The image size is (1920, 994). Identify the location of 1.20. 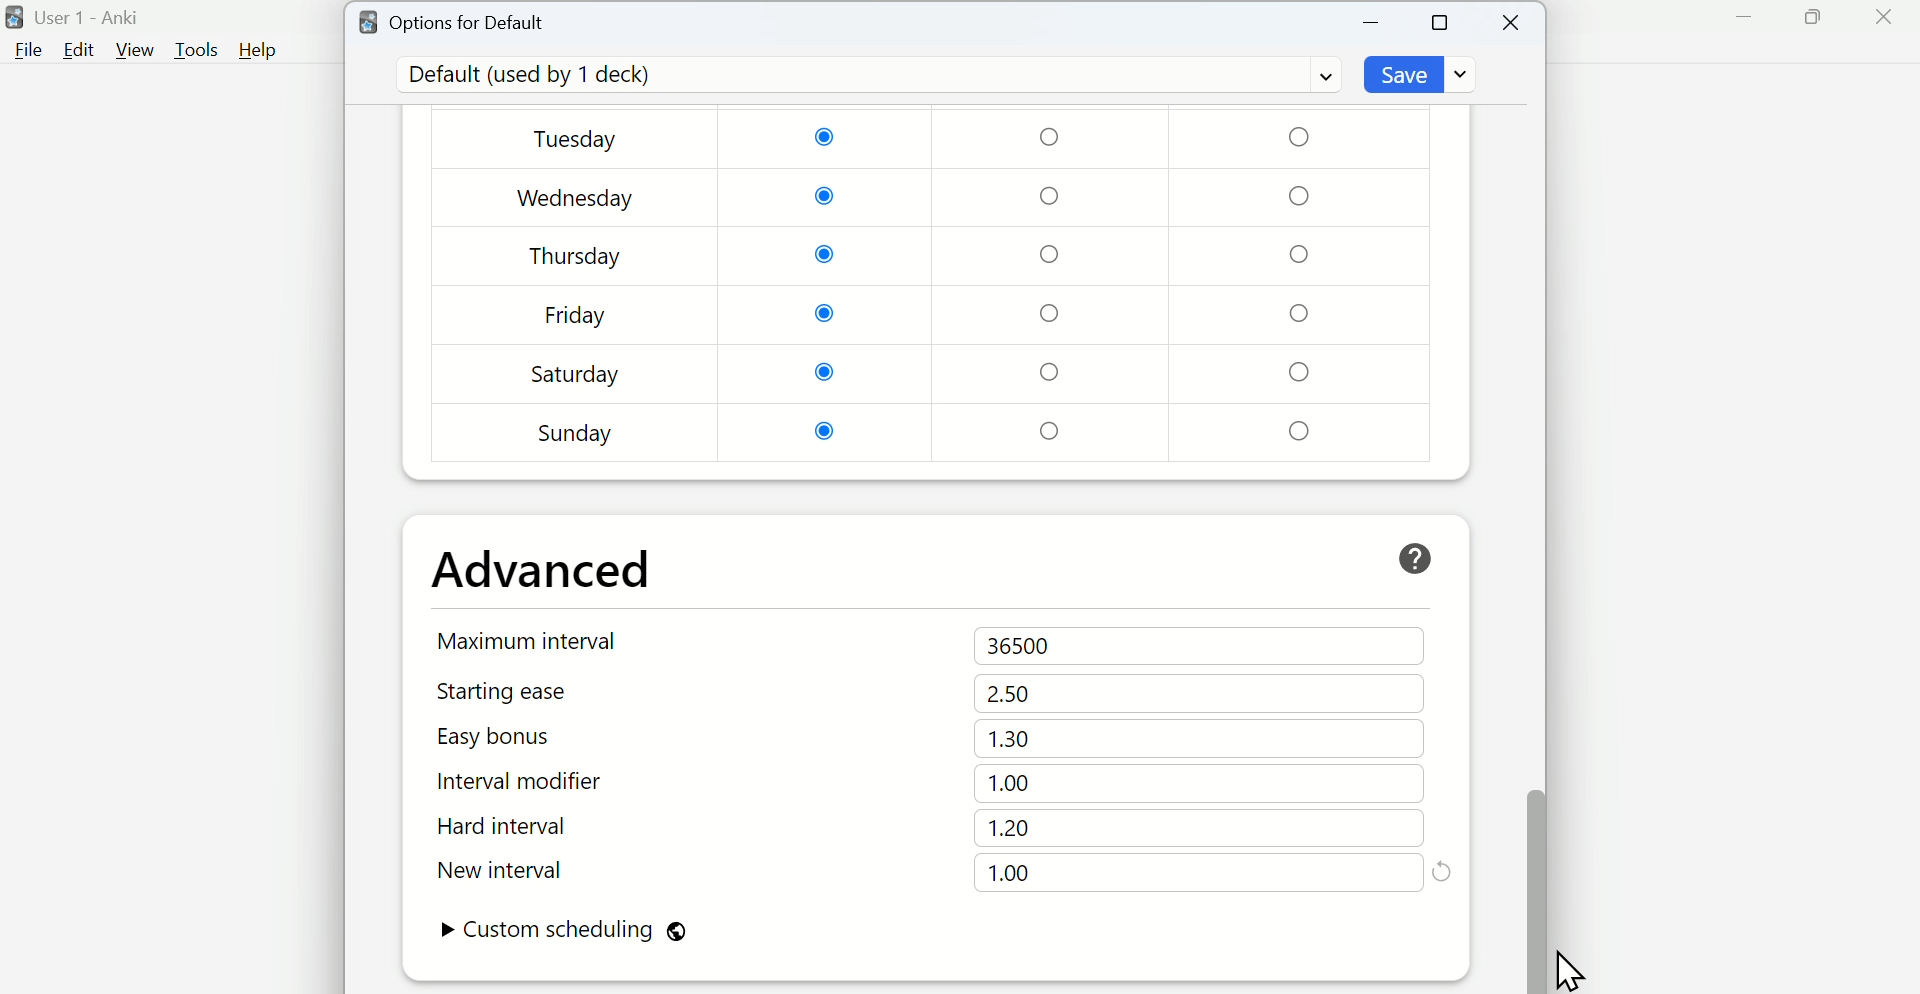
(1009, 828).